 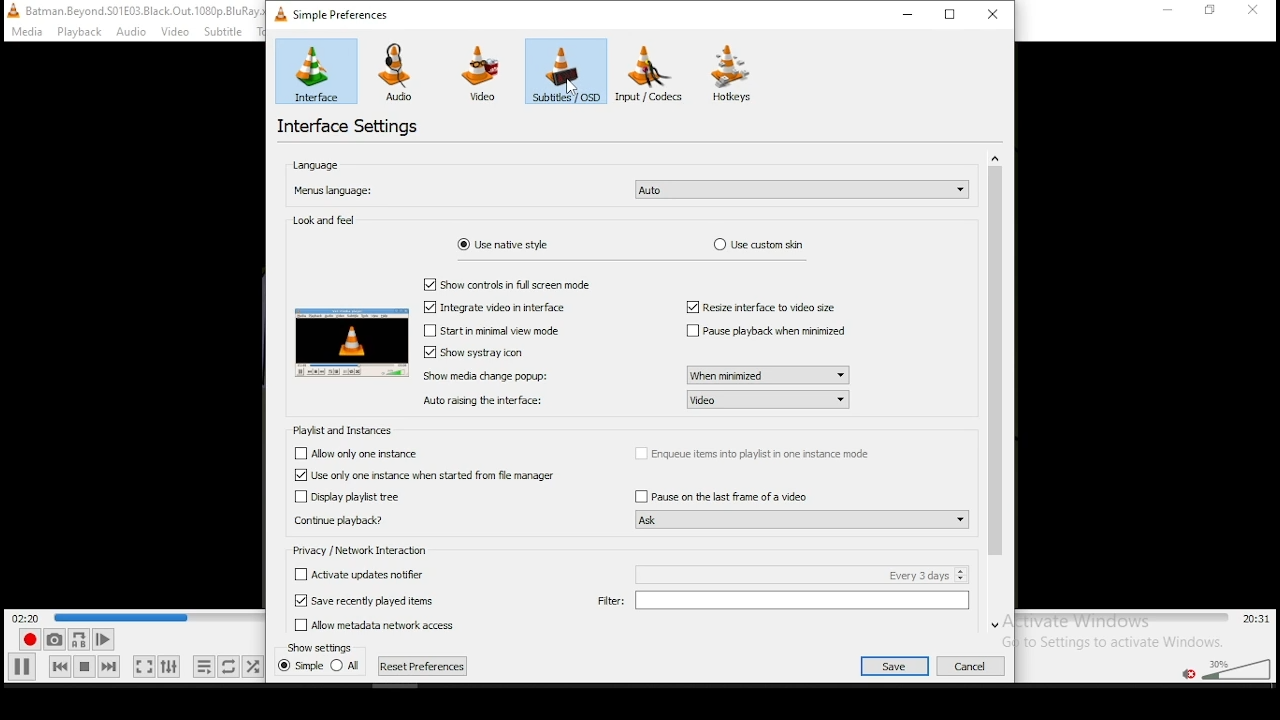 What do you see at coordinates (84, 666) in the screenshot?
I see `stop` at bounding box center [84, 666].